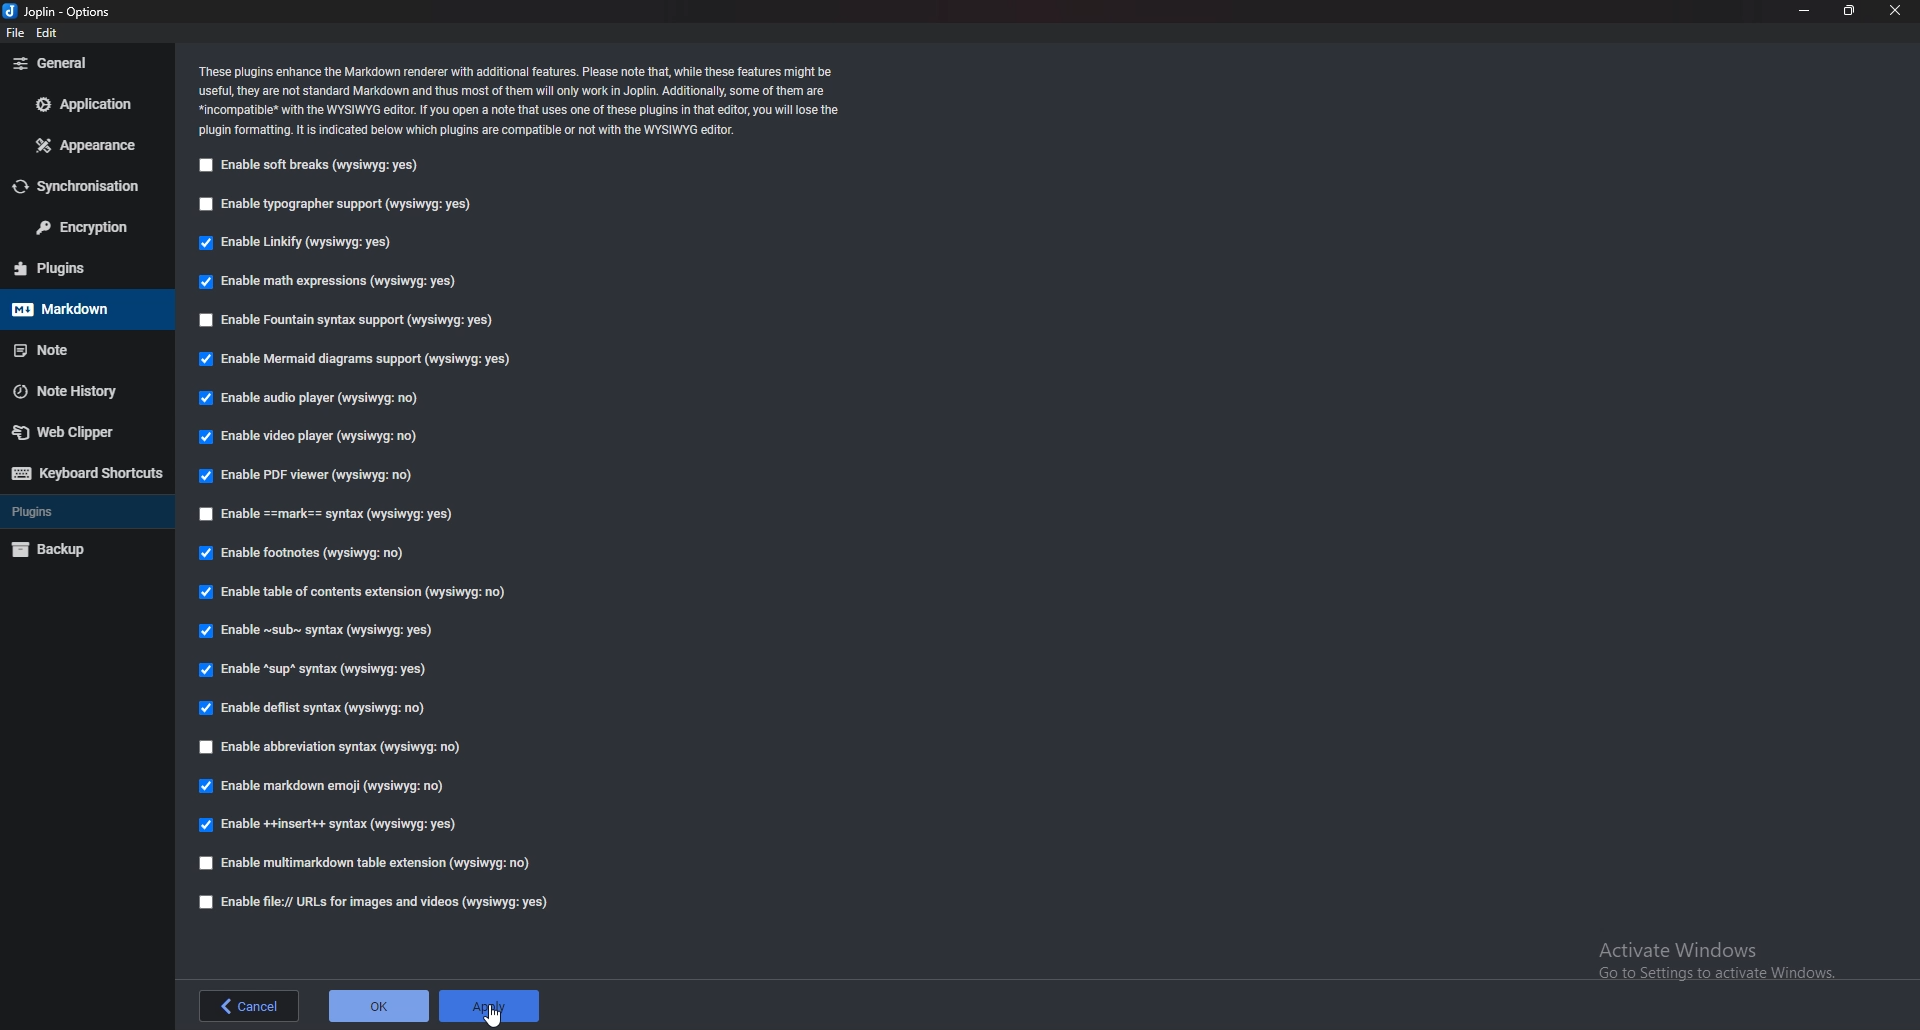 The width and height of the screenshot is (1920, 1030). What do you see at coordinates (1895, 10) in the screenshot?
I see `close` at bounding box center [1895, 10].